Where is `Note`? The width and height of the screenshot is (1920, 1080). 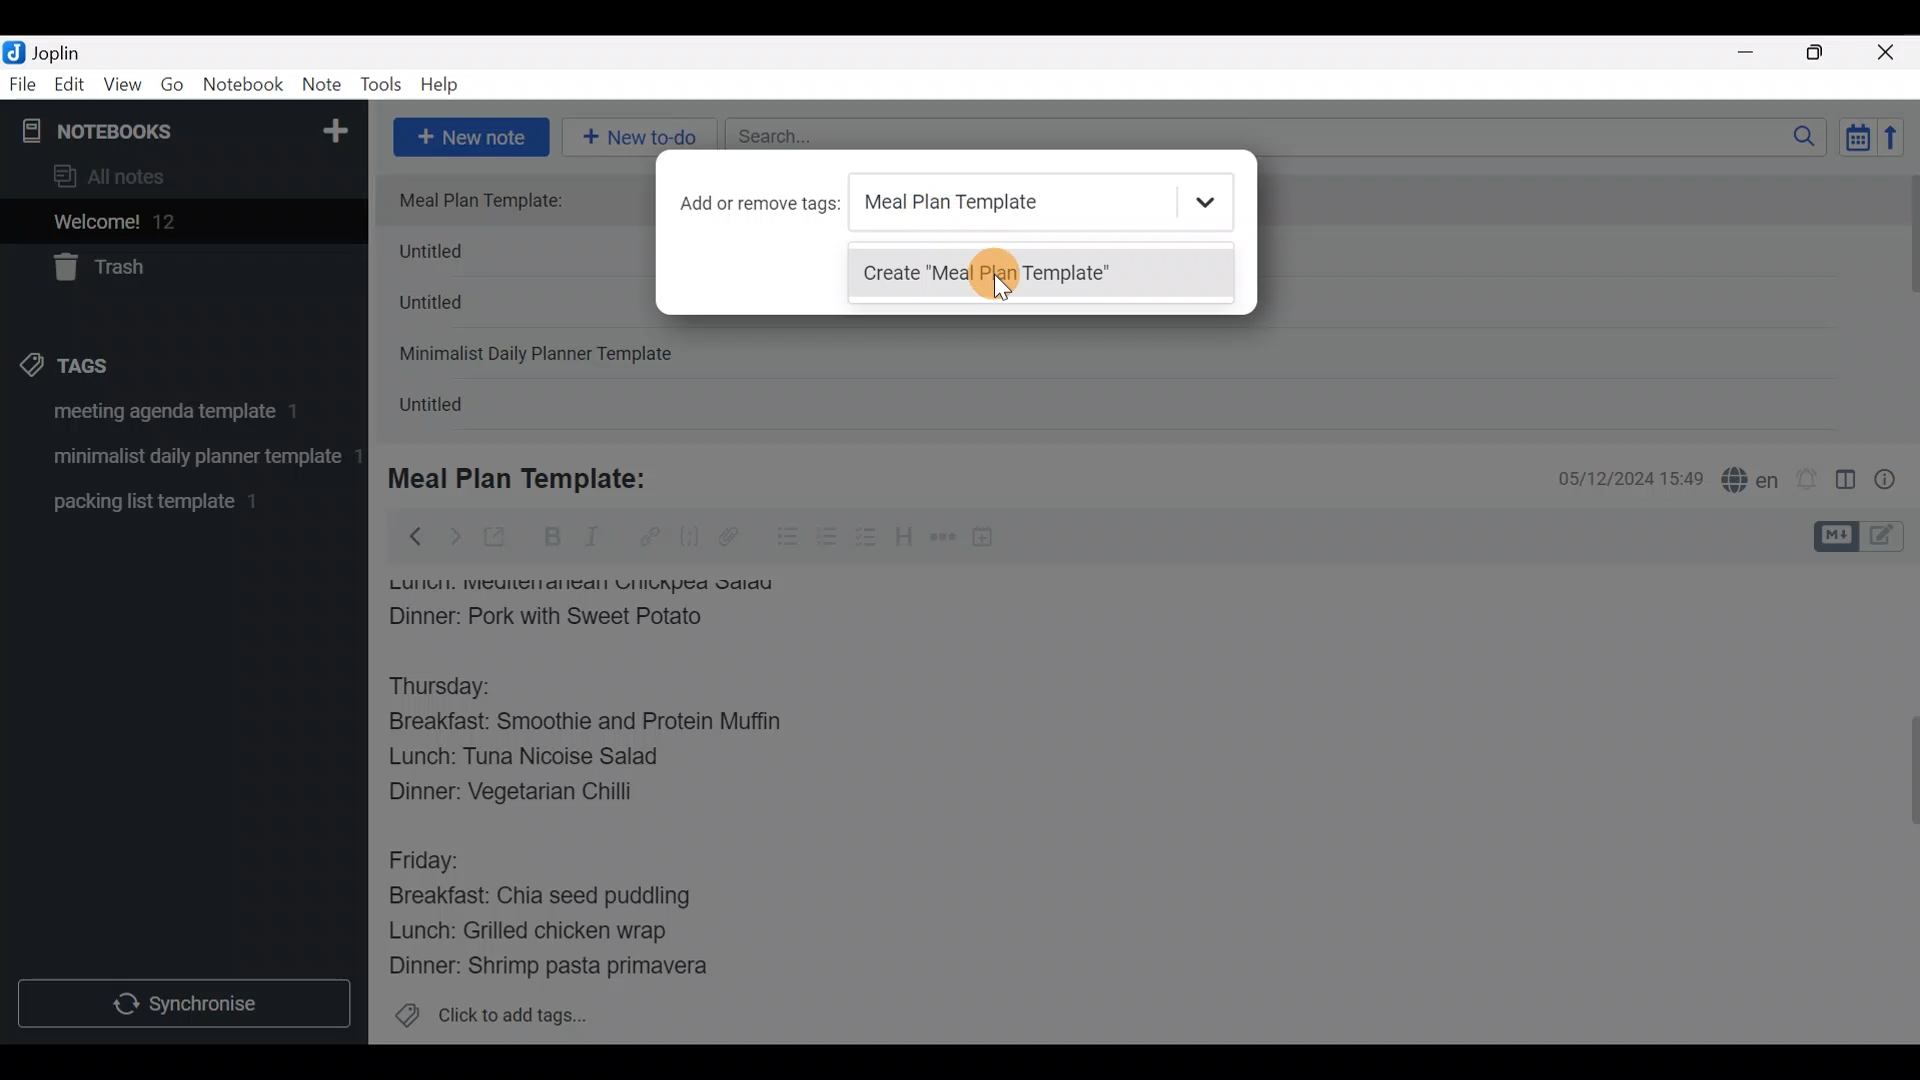
Note is located at coordinates (326, 86).